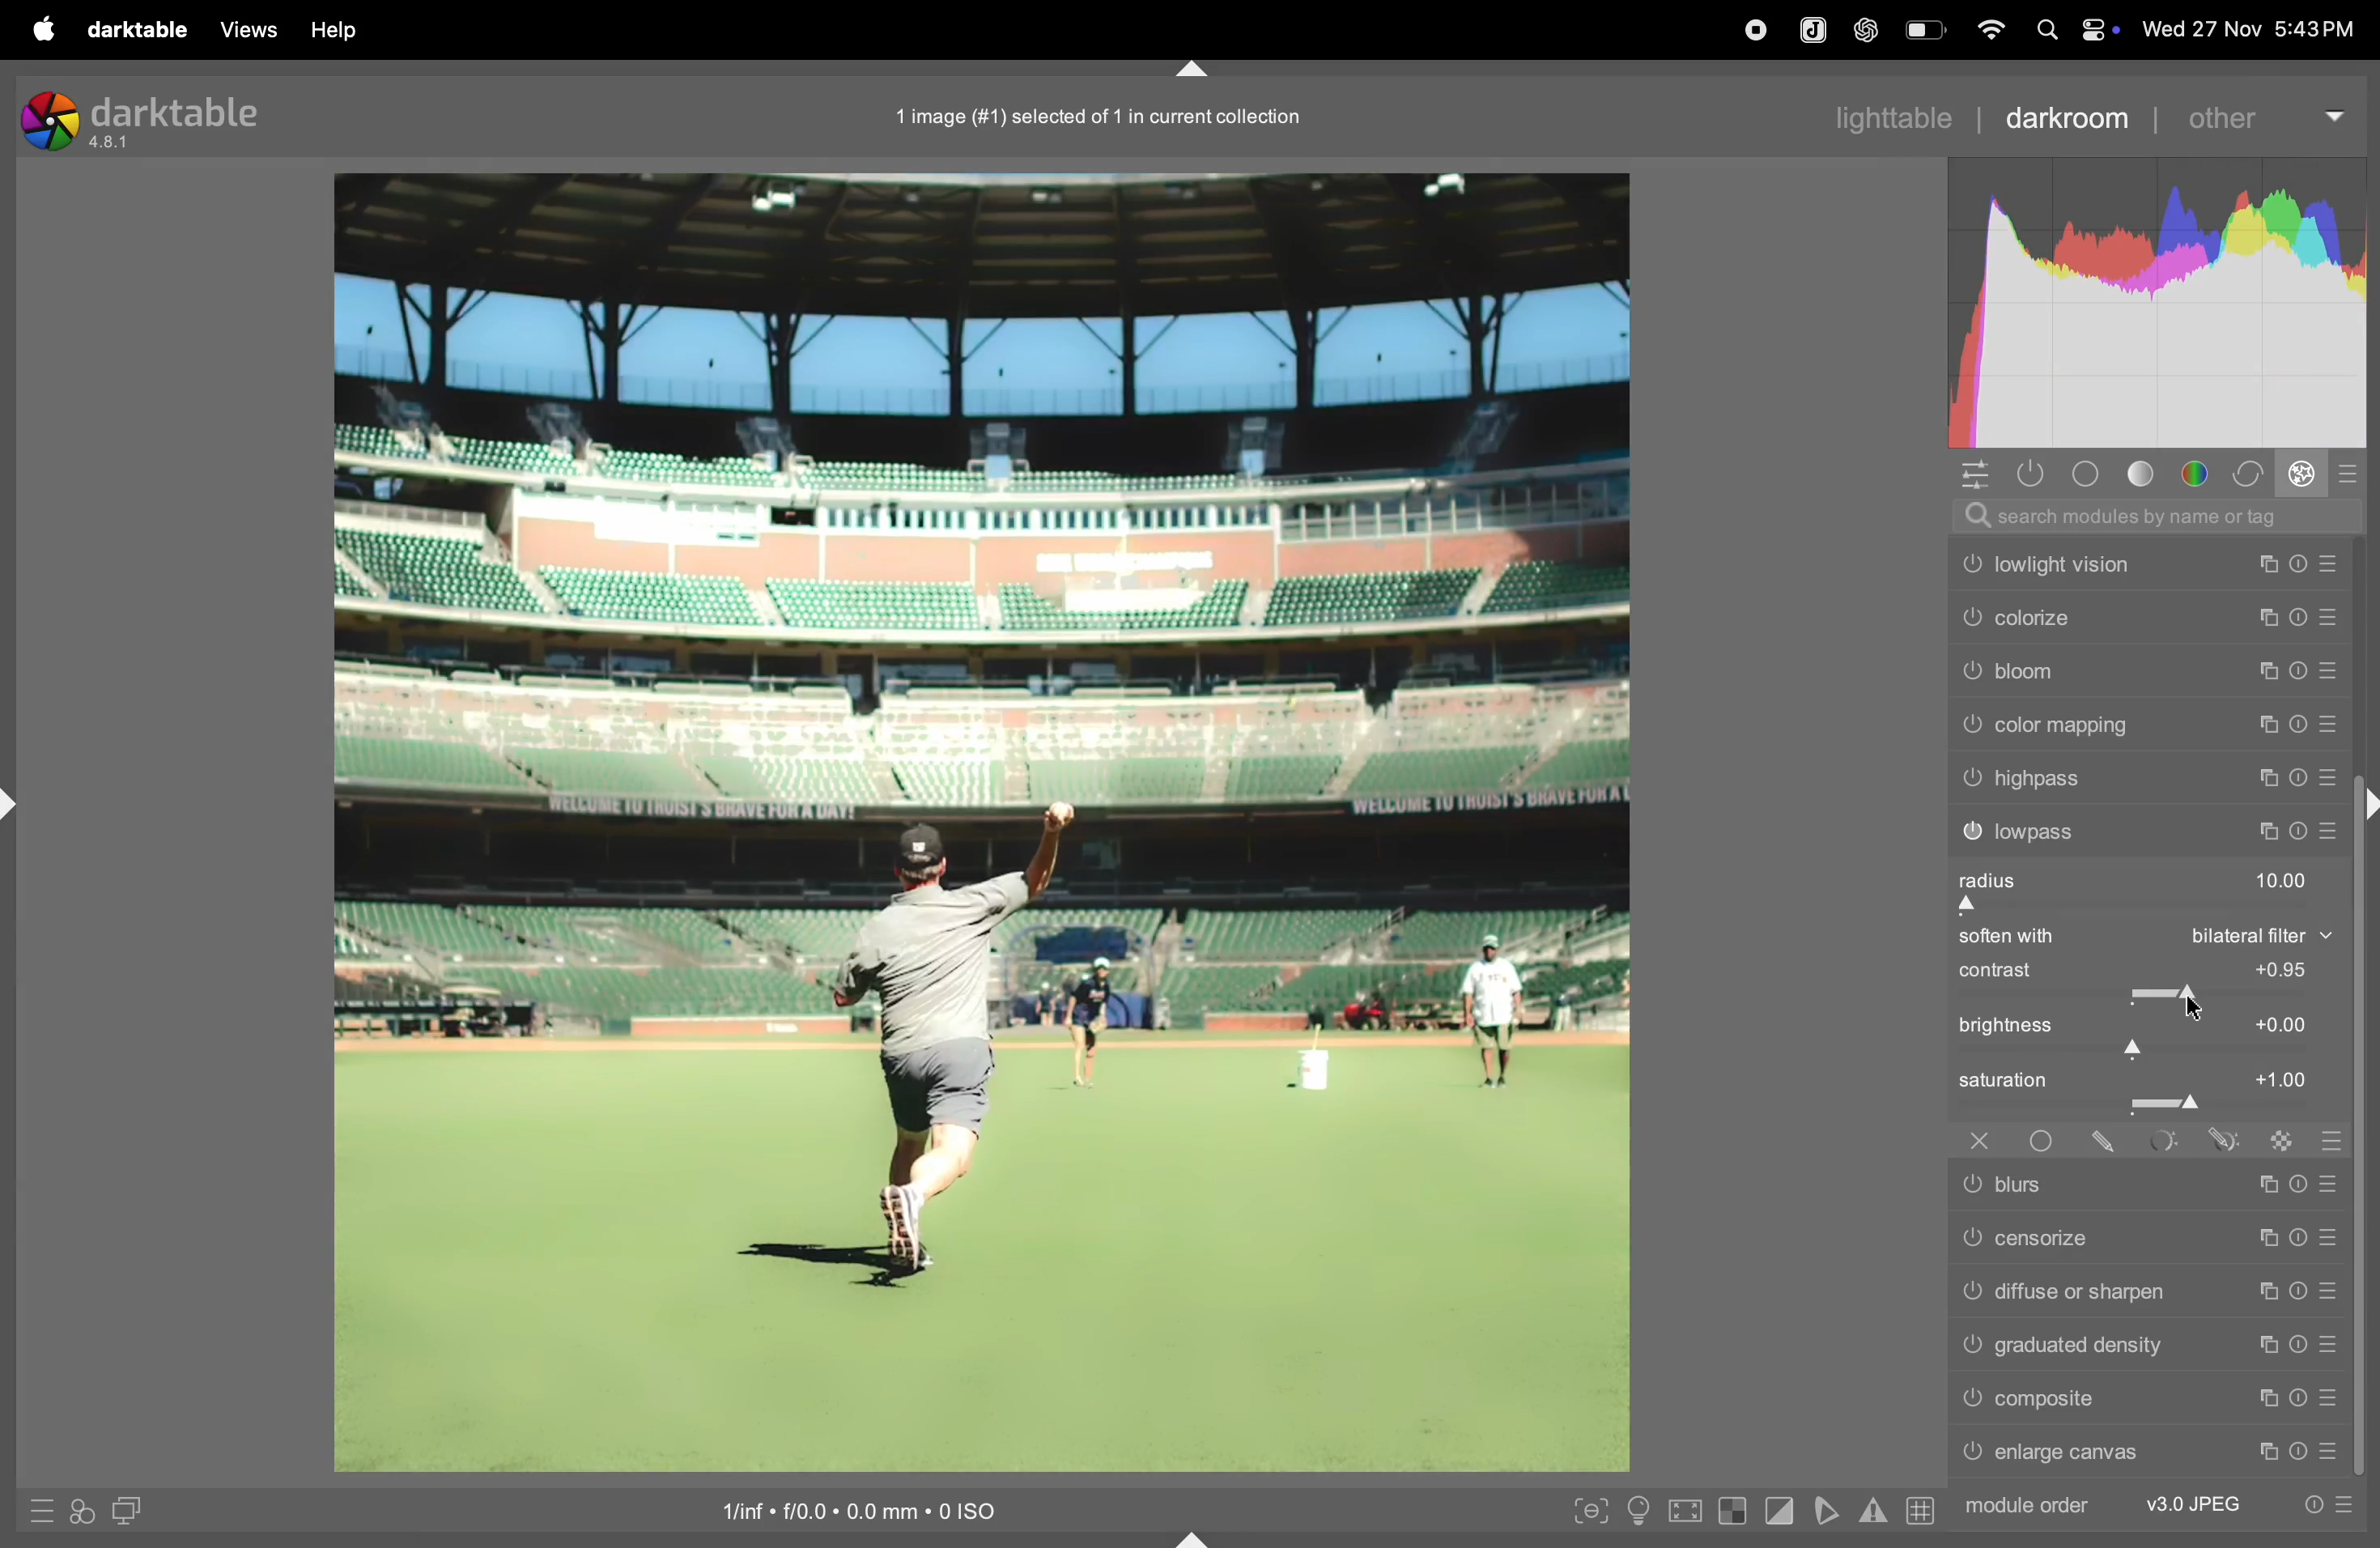 This screenshot has height=1548, width=2380. I want to click on off, so click(1975, 1141).